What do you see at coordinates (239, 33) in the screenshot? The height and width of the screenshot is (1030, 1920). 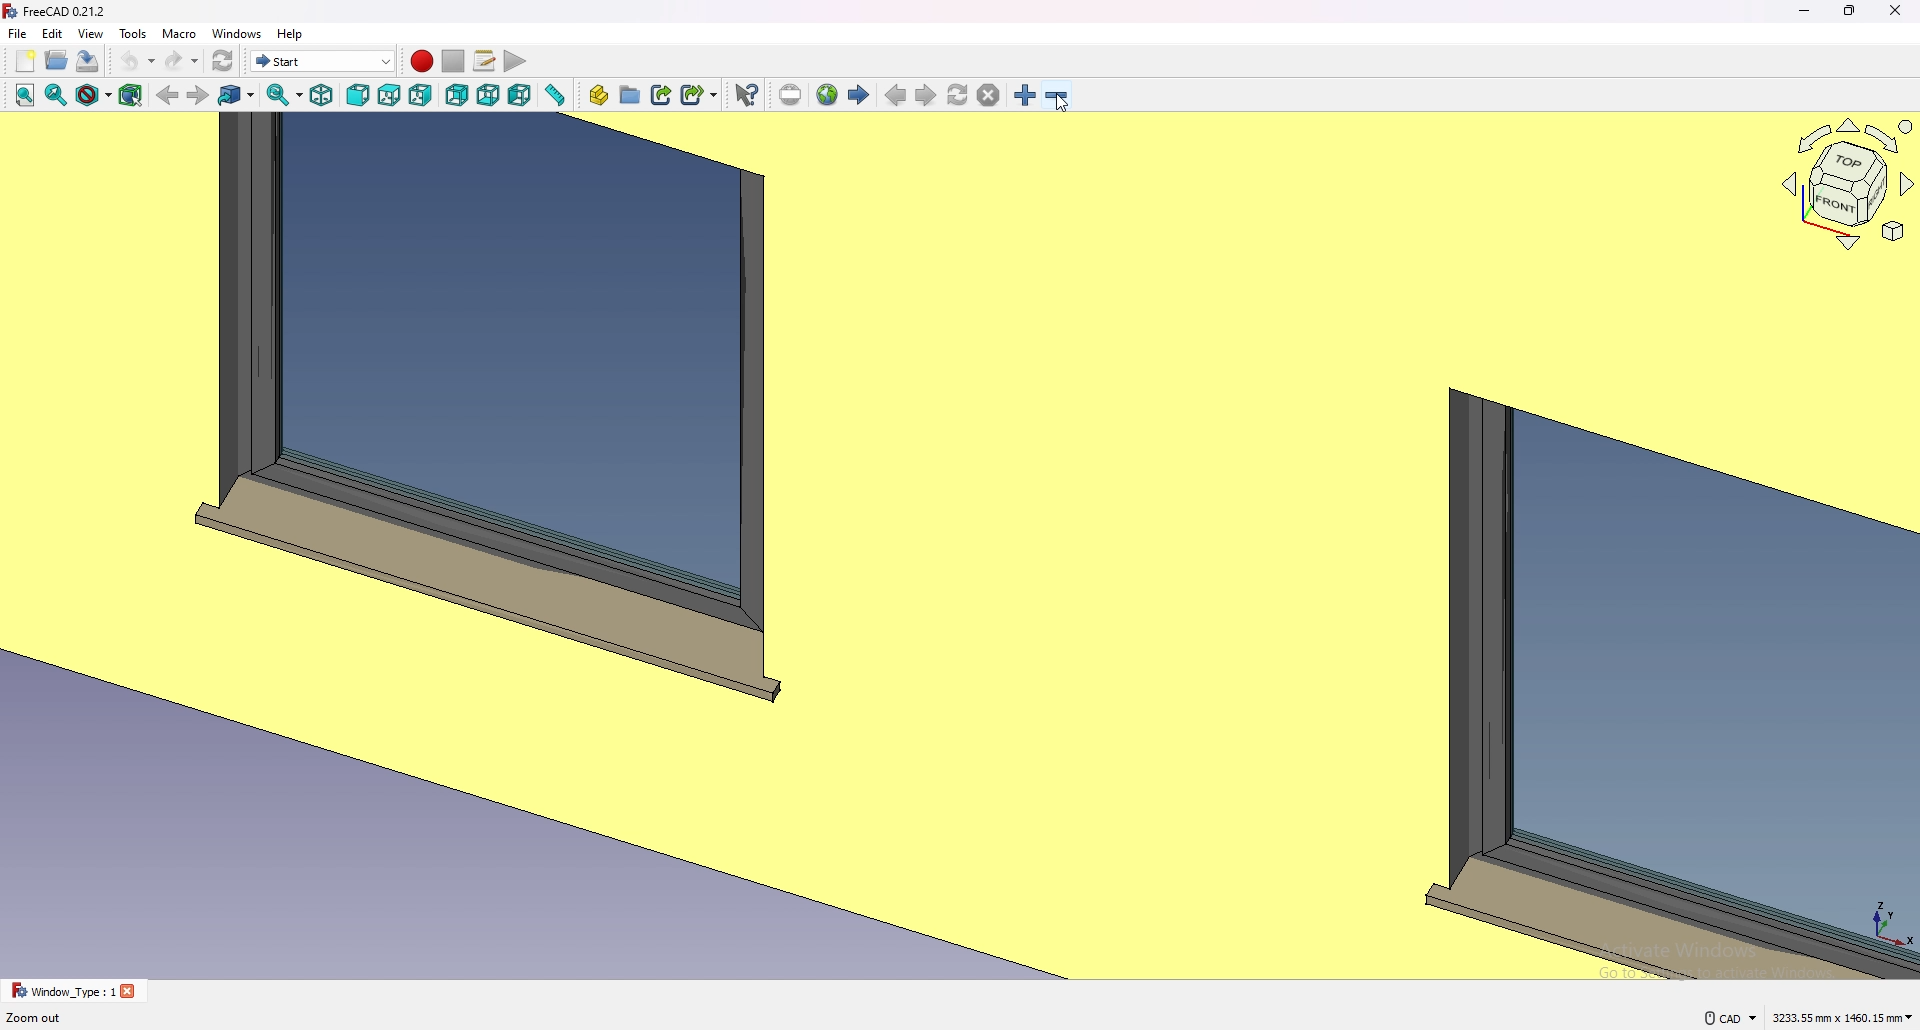 I see `windows` at bounding box center [239, 33].